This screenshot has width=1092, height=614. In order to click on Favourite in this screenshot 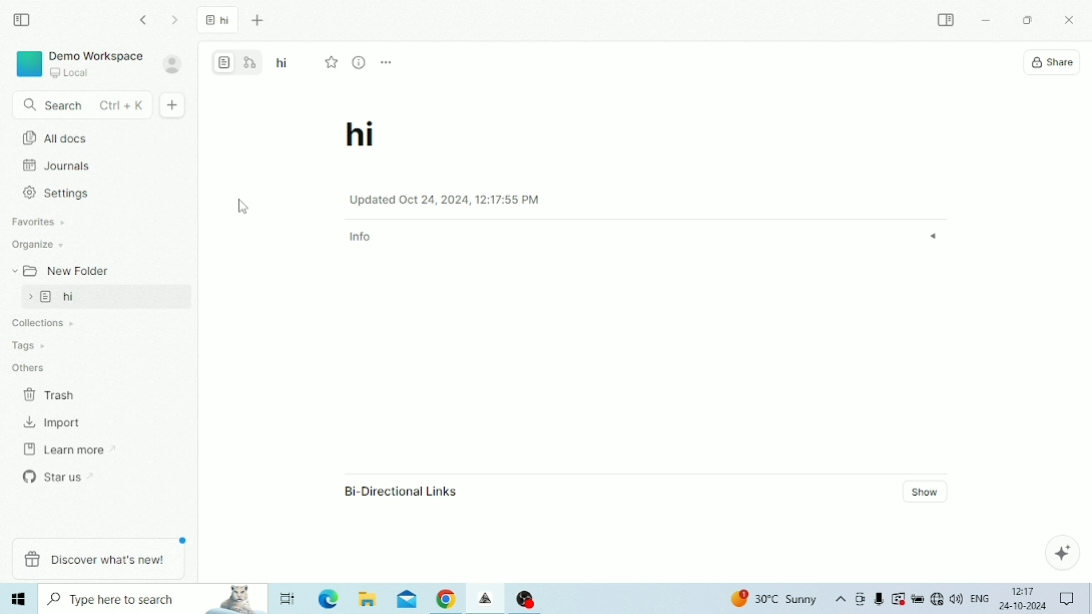, I will do `click(335, 62)`.